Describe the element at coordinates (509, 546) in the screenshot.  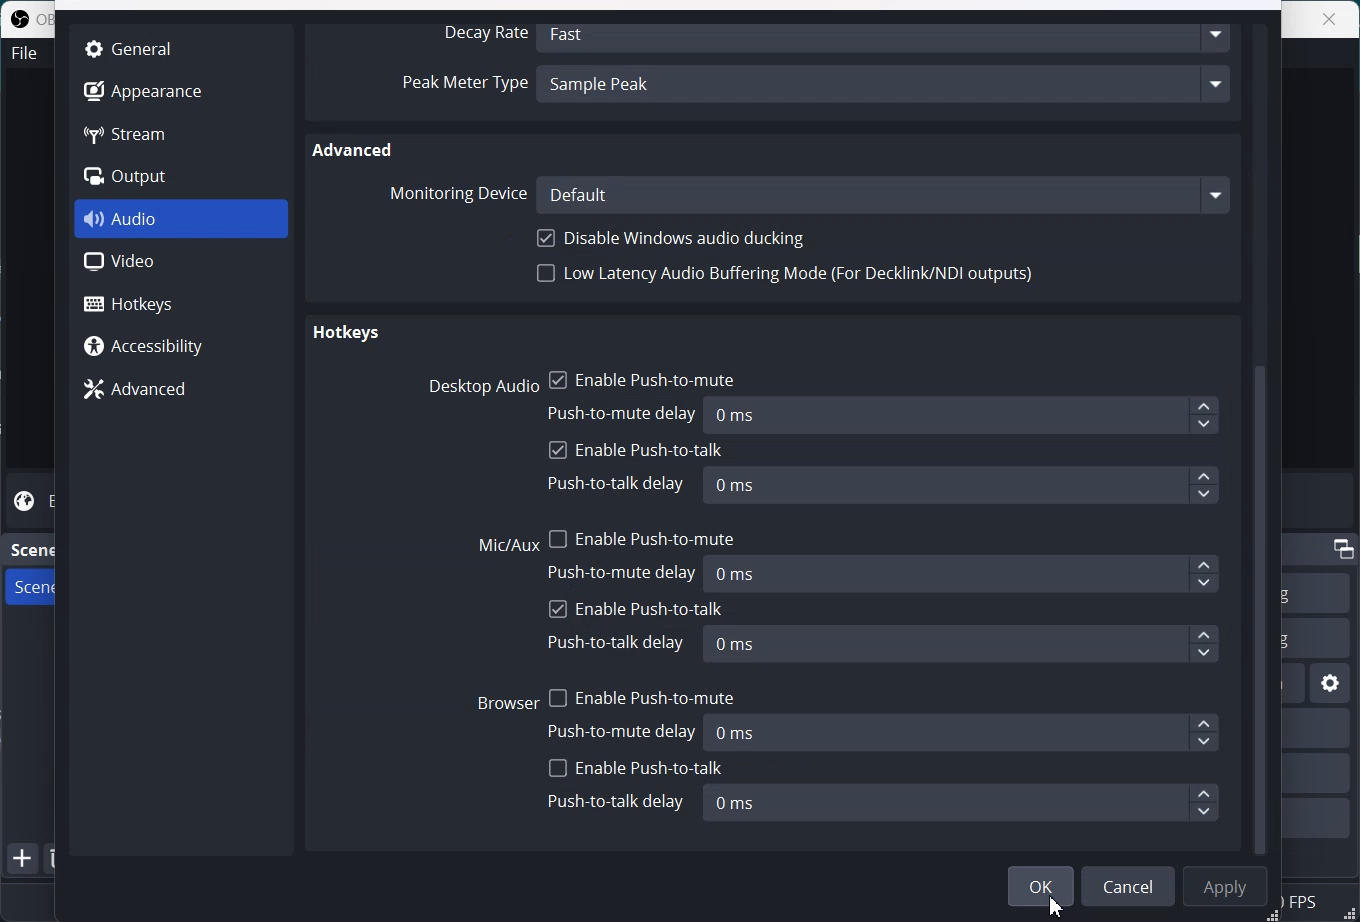
I see `Mic/Aux` at that location.